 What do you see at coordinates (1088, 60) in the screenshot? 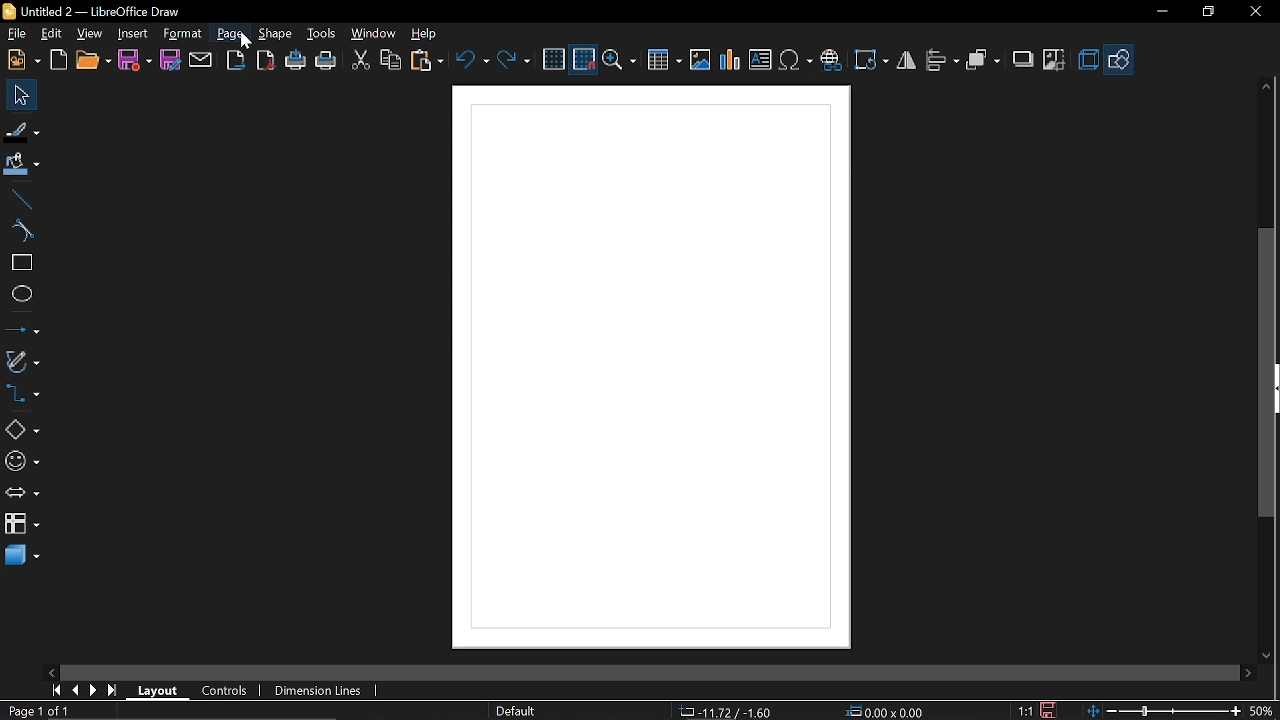
I see `3d effects` at bounding box center [1088, 60].